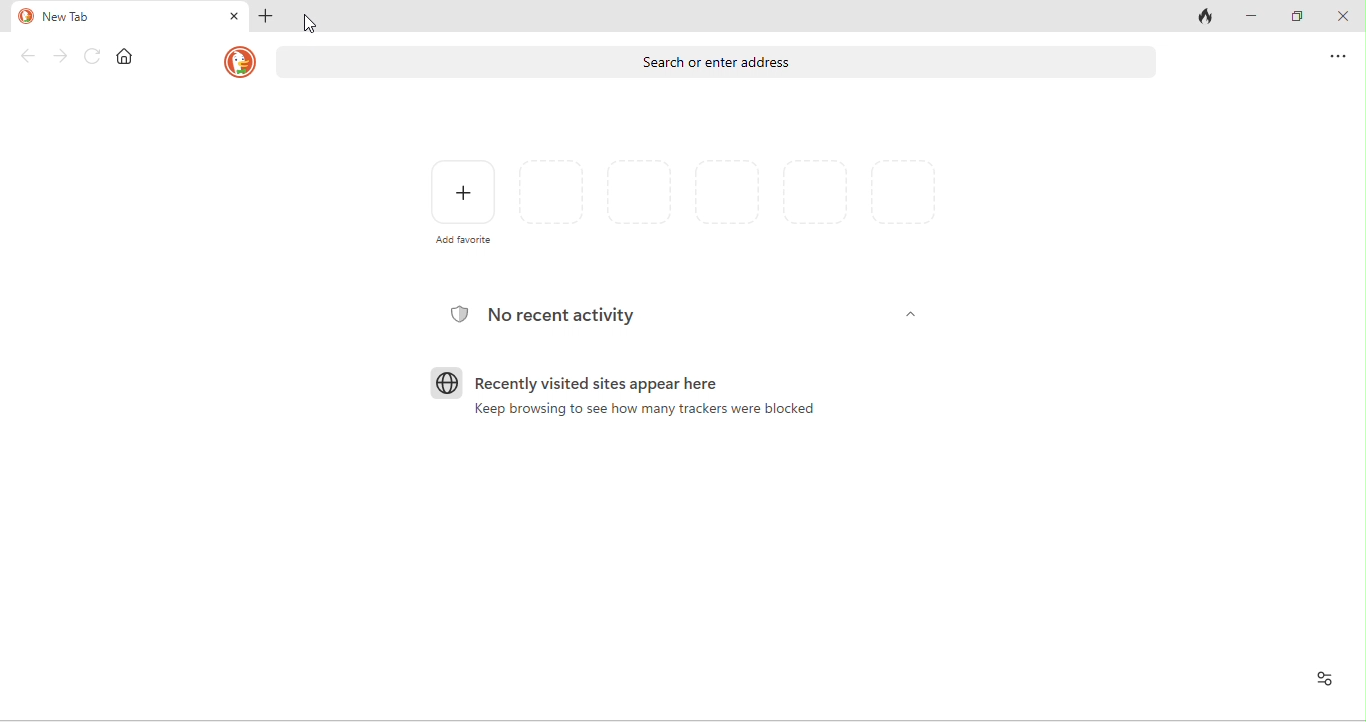 This screenshot has height=722, width=1366. What do you see at coordinates (575, 316) in the screenshot?
I see `no recent activity` at bounding box center [575, 316].